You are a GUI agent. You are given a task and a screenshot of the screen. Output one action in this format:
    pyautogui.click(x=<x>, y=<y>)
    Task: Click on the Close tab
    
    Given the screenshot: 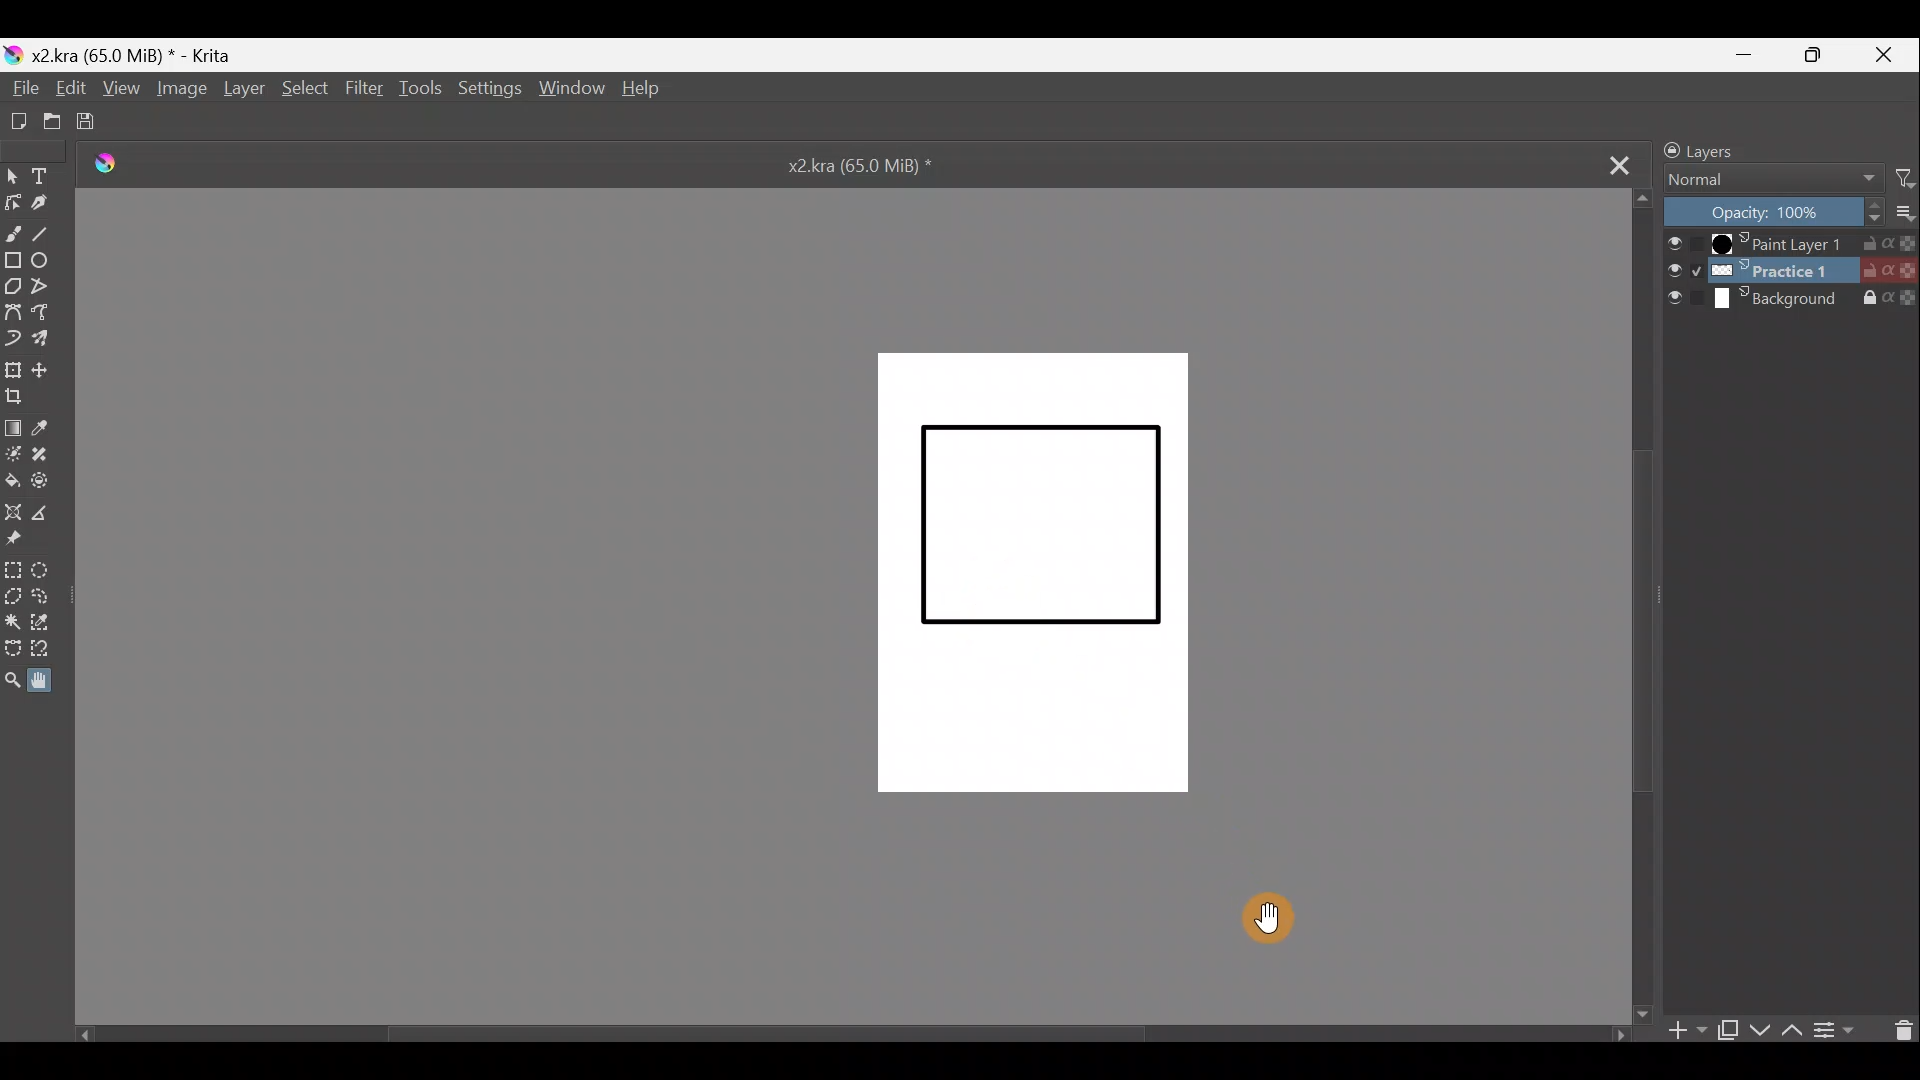 What is the action you would take?
    pyautogui.click(x=1606, y=161)
    